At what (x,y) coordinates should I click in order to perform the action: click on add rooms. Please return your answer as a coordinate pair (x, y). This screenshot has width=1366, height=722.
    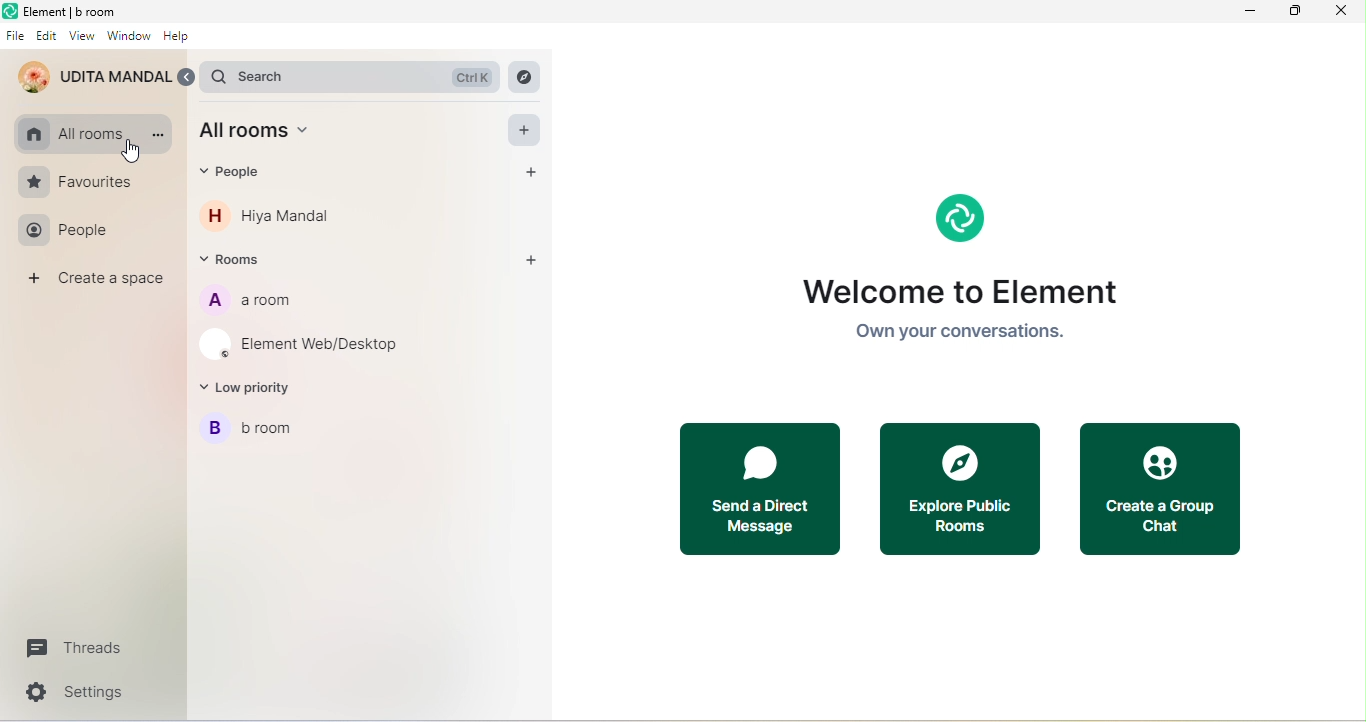
    Looking at the image, I should click on (533, 260).